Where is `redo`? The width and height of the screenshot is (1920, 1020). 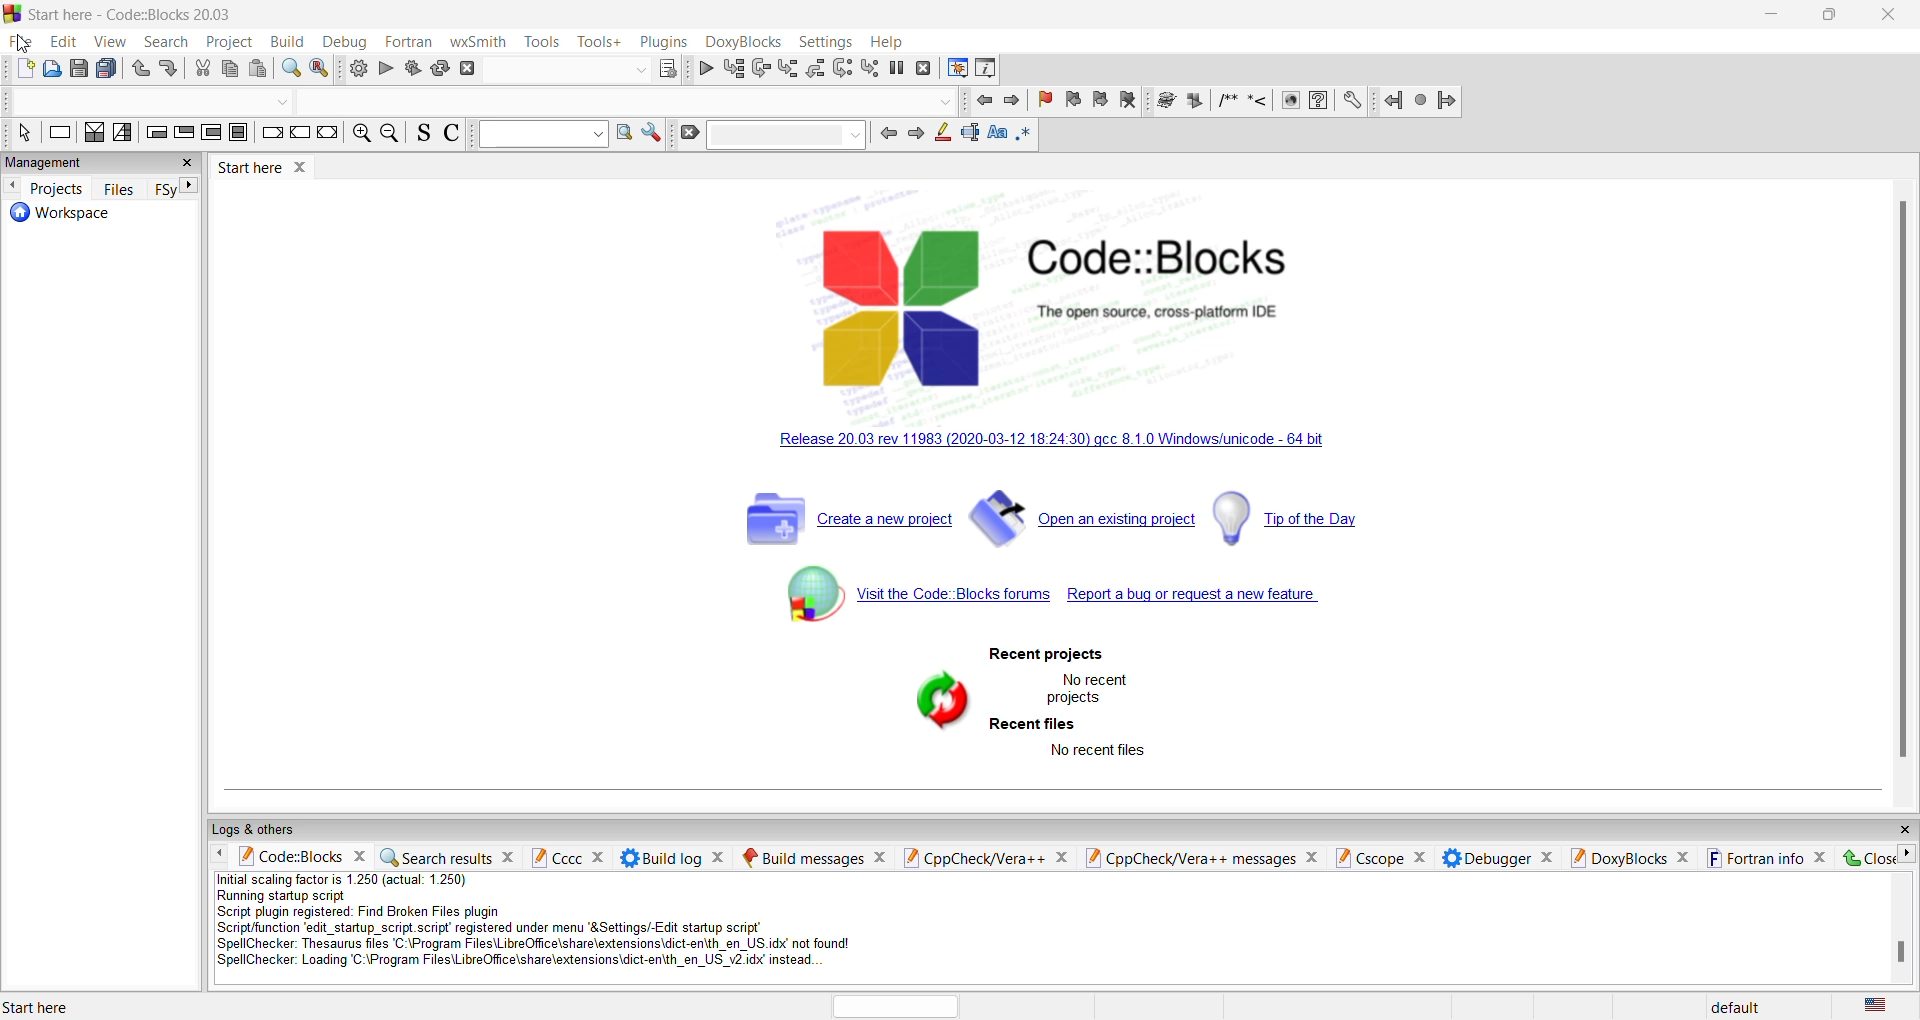
redo is located at coordinates (172, 69).